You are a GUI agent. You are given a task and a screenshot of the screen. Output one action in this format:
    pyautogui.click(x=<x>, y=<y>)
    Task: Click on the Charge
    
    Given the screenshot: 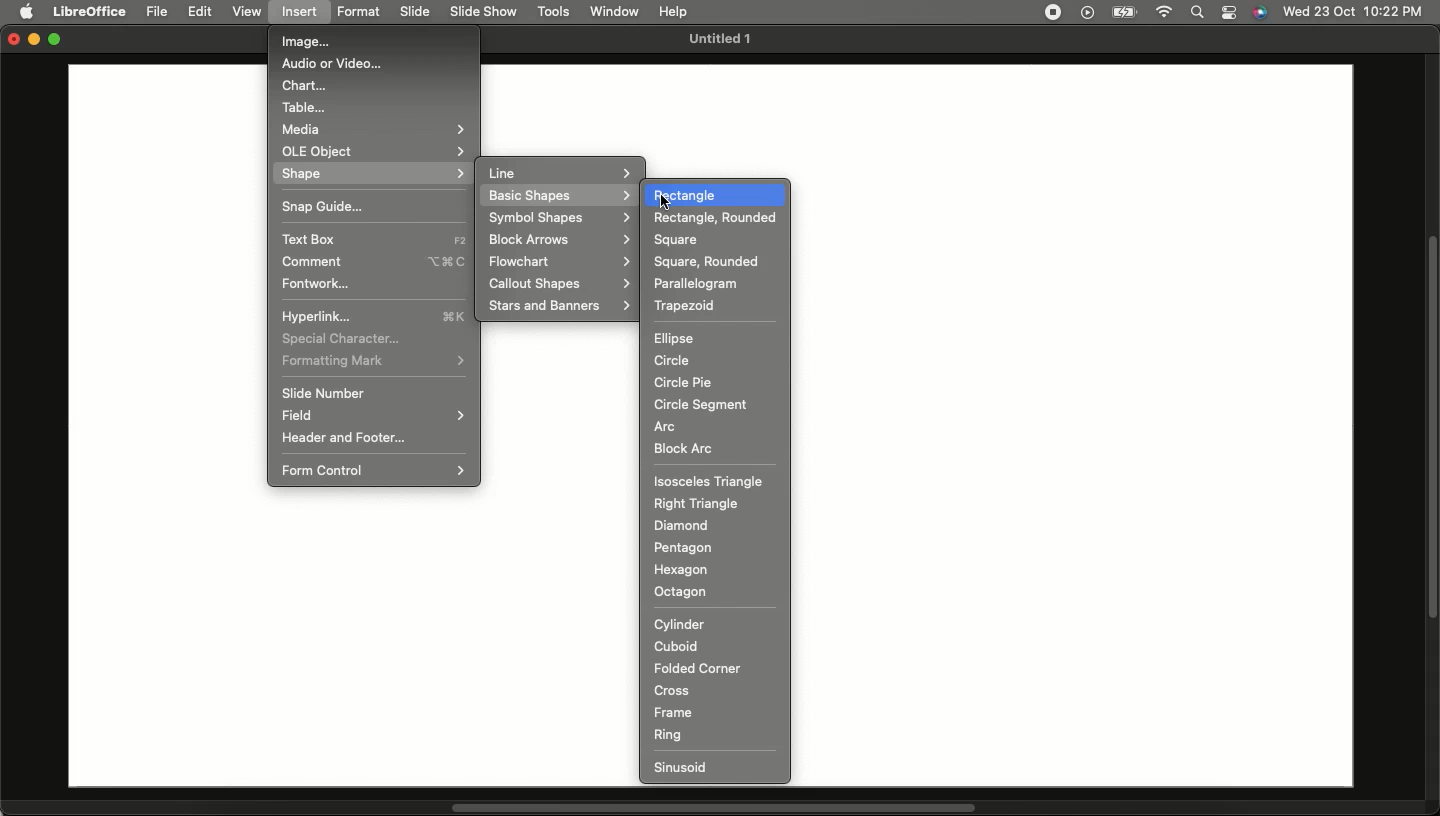 What is the action you would take?
    pyautogui.click(x=1122, y=12)
    